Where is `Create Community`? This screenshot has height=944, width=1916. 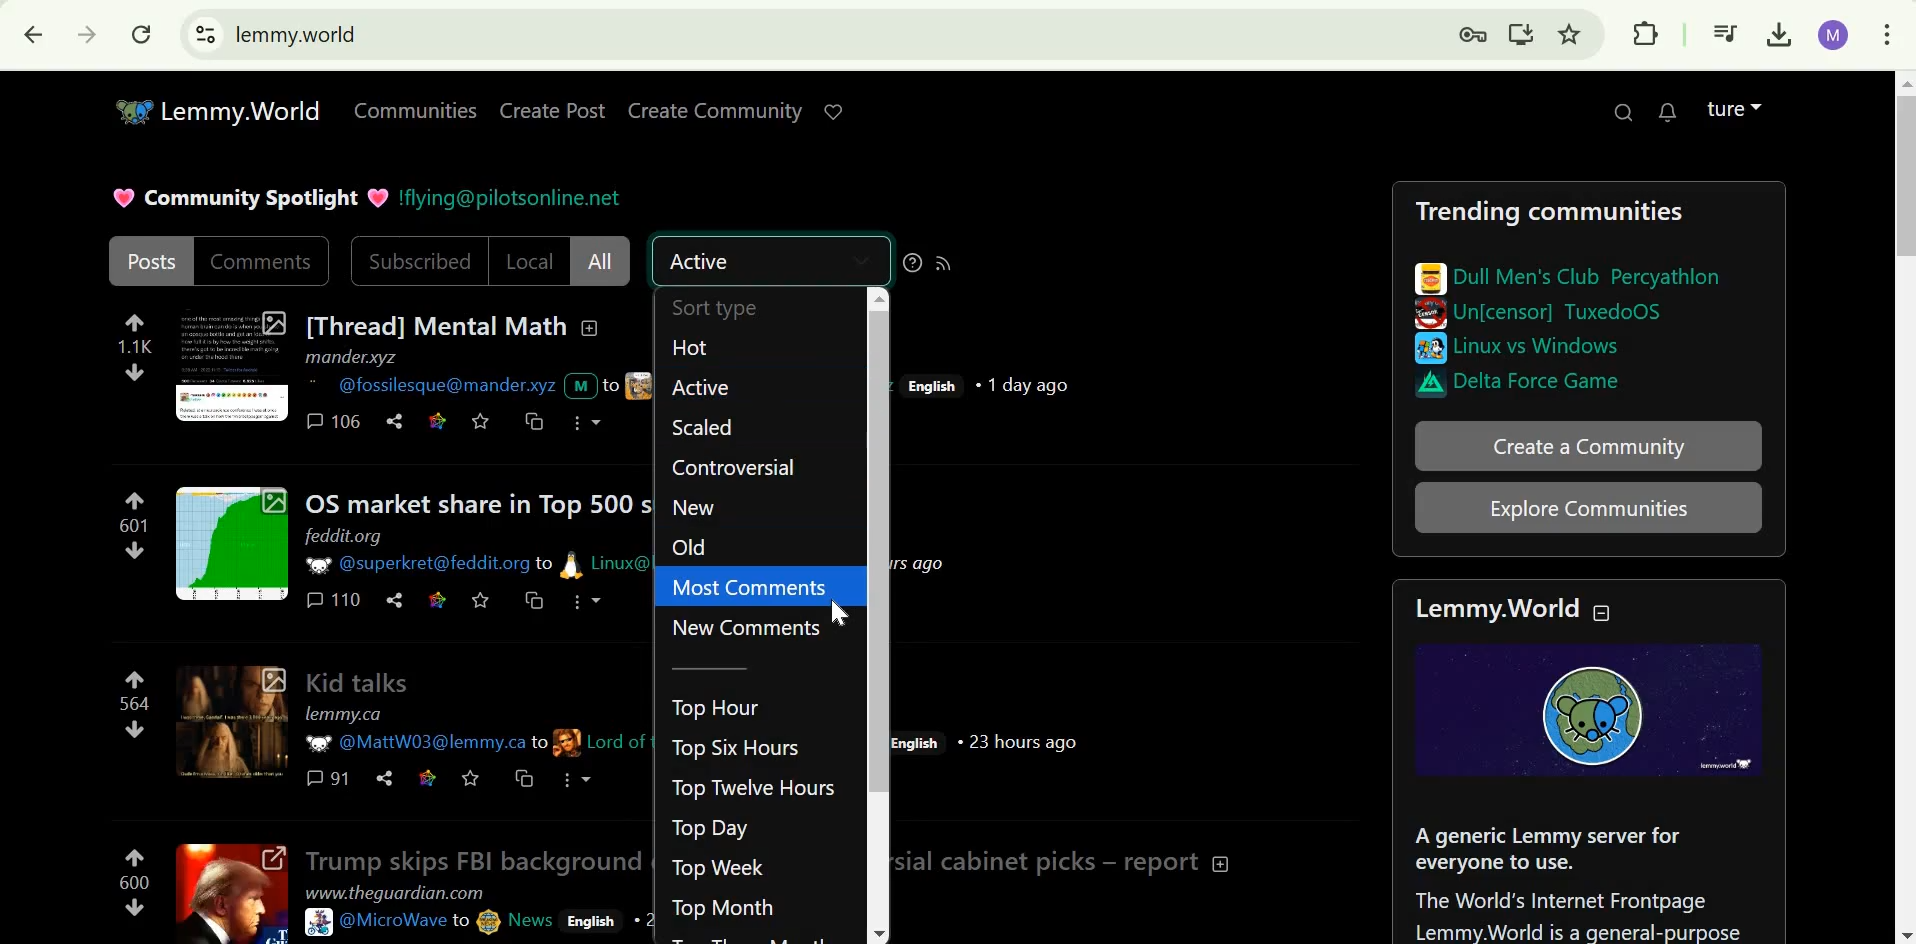 Create Community is located at coordinates (720, 111).